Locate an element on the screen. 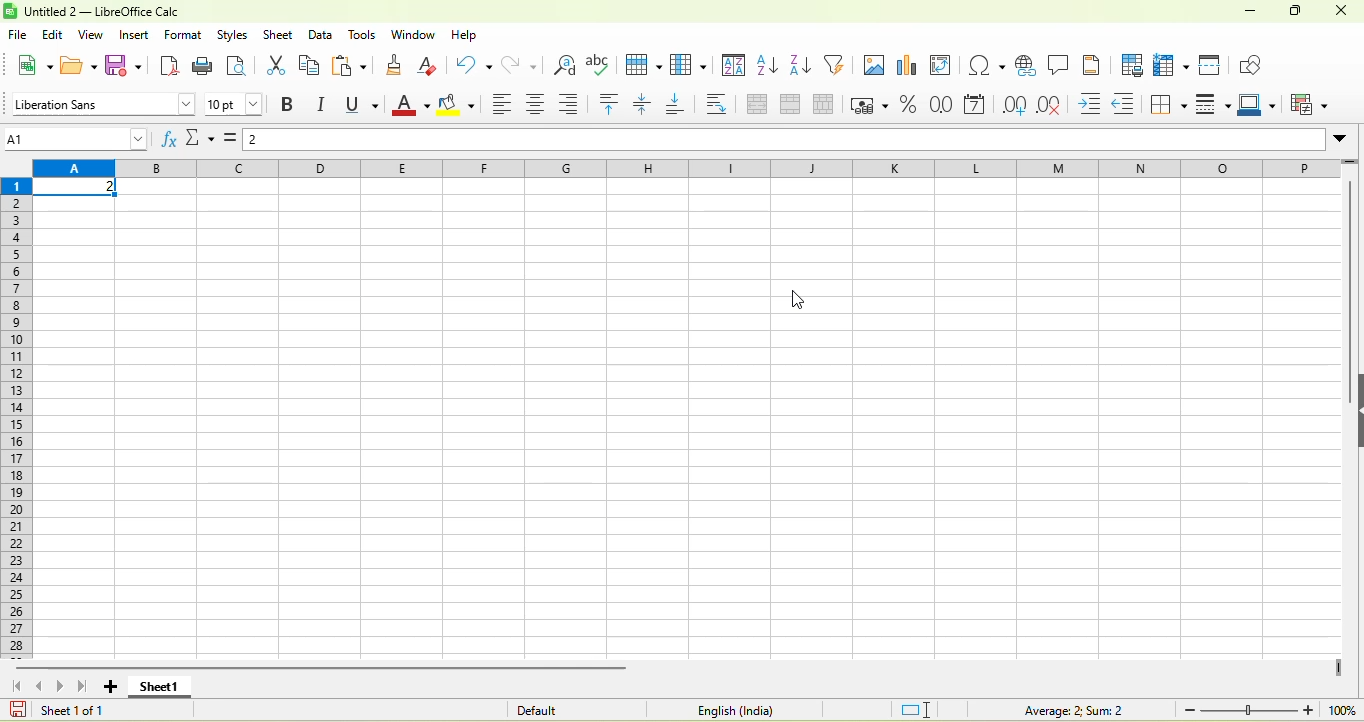 The height and width of the screenshot is (722, 1364). function wizard is located at coordinates (169, 139).